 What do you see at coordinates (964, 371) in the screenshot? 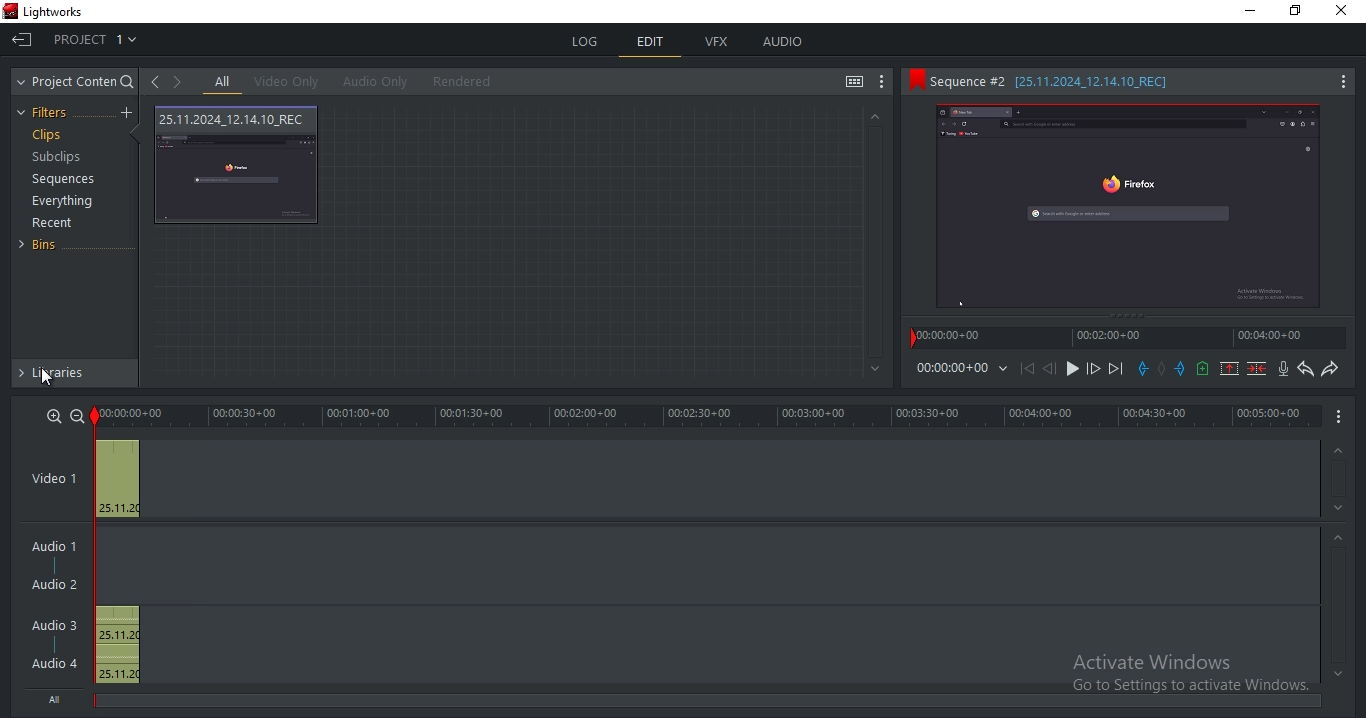
I see `time` at bounding box center [964, 371].